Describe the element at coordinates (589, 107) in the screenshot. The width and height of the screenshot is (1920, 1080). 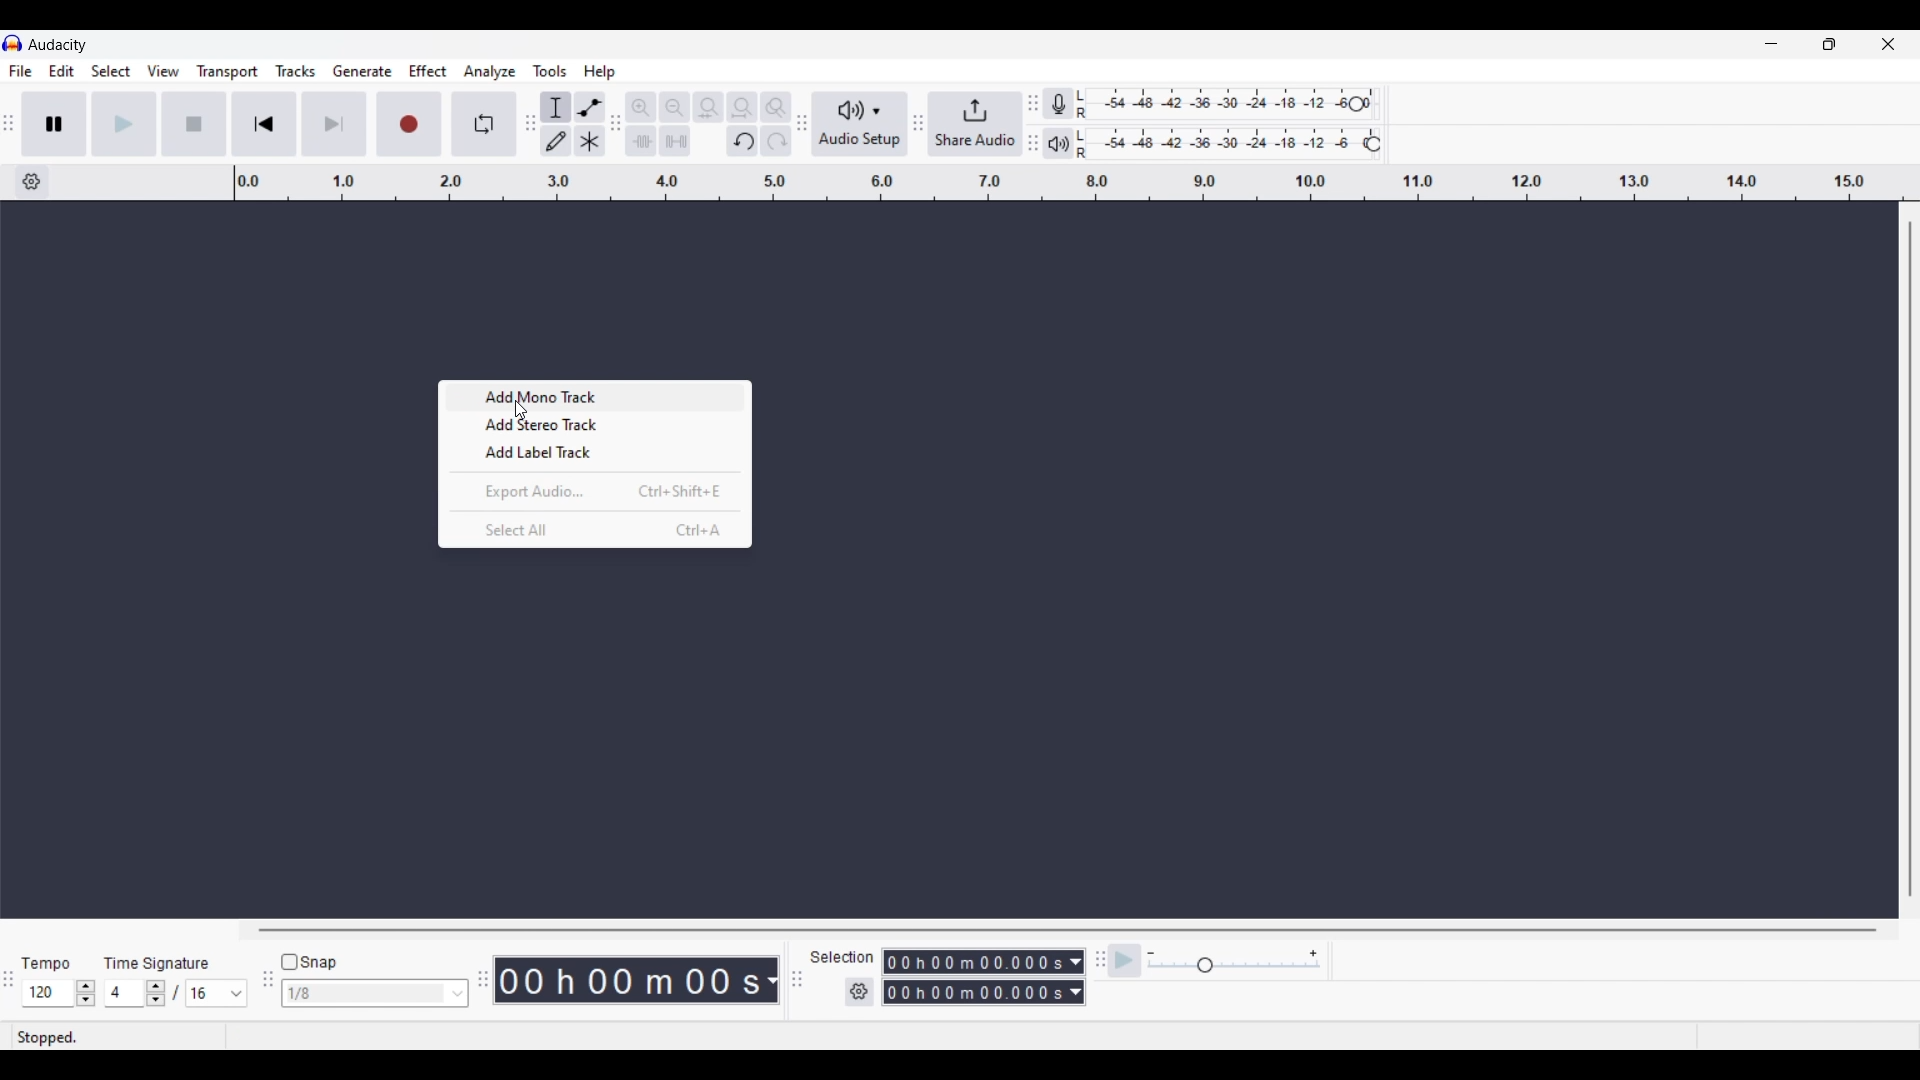
I see `Envelop tool` at that location.